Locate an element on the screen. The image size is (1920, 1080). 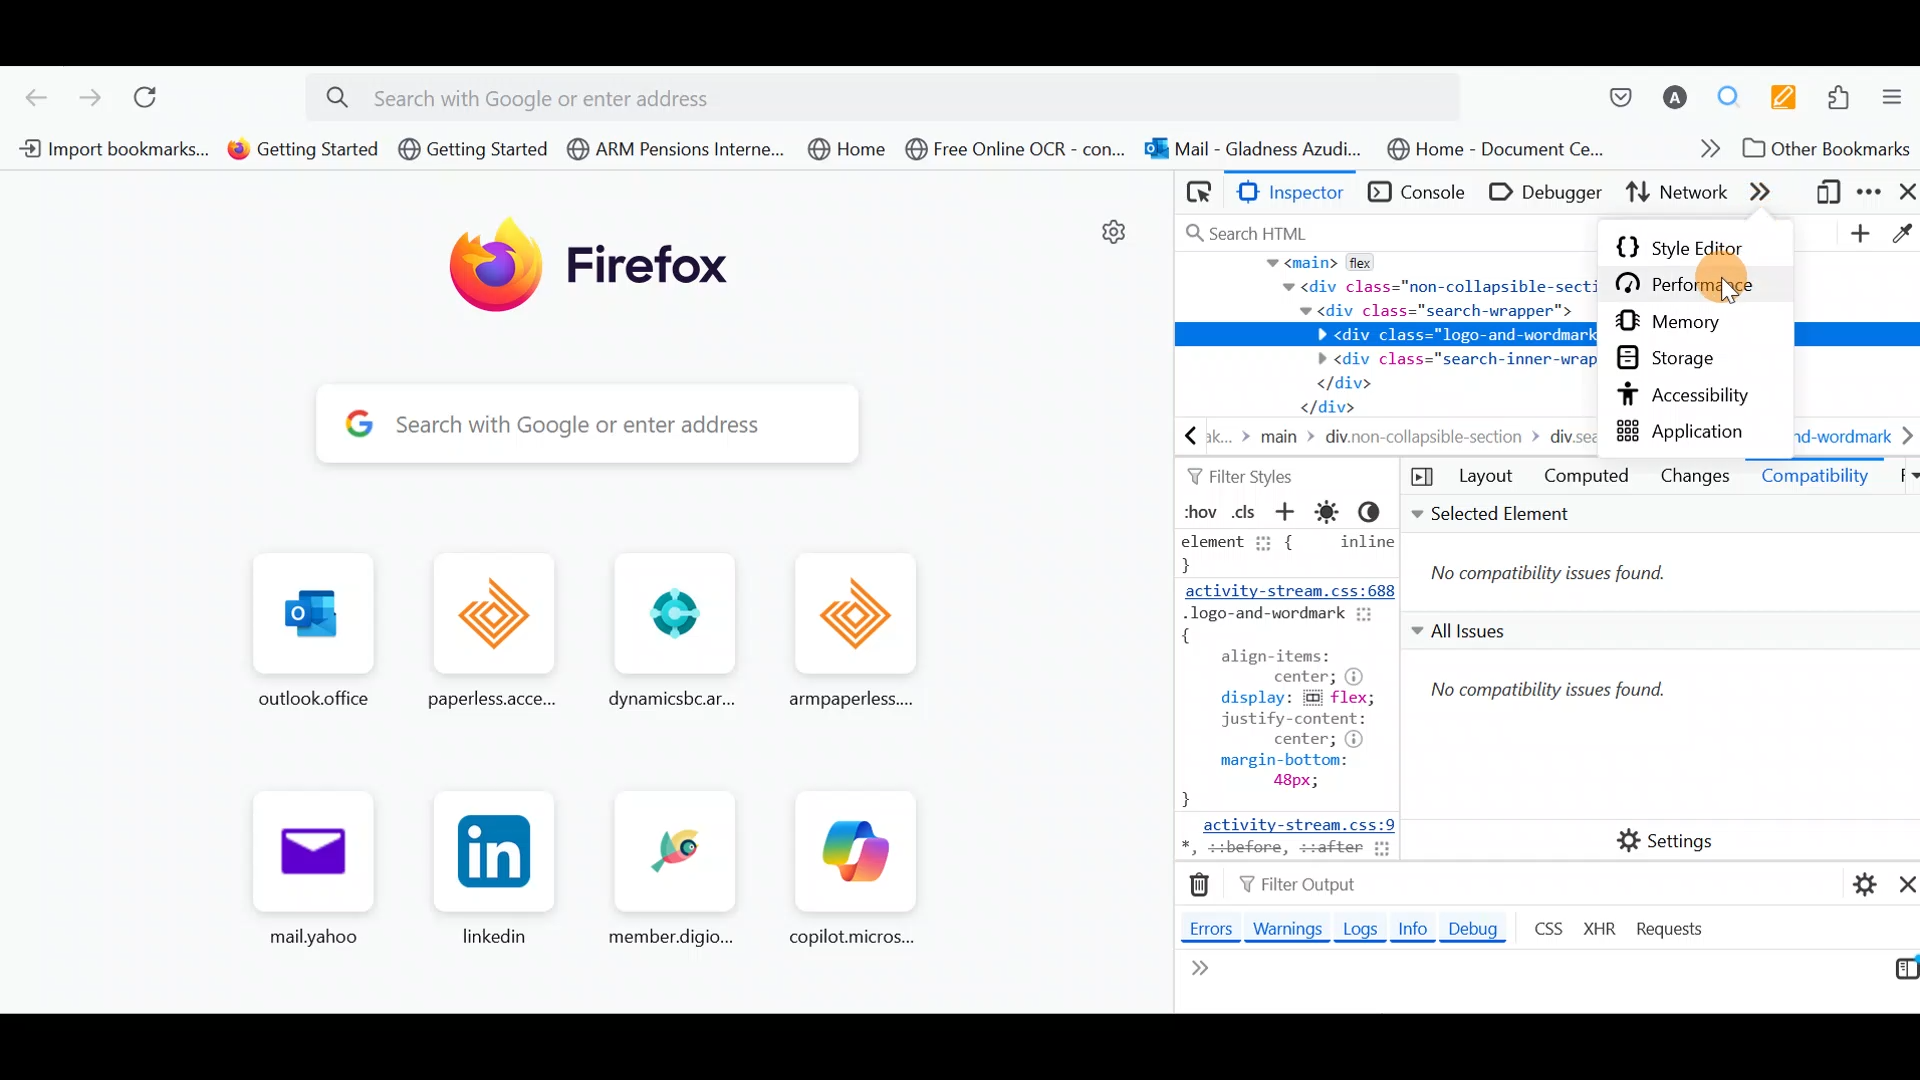
Multi keywords highlighter is located at coordinates (1790, 97).